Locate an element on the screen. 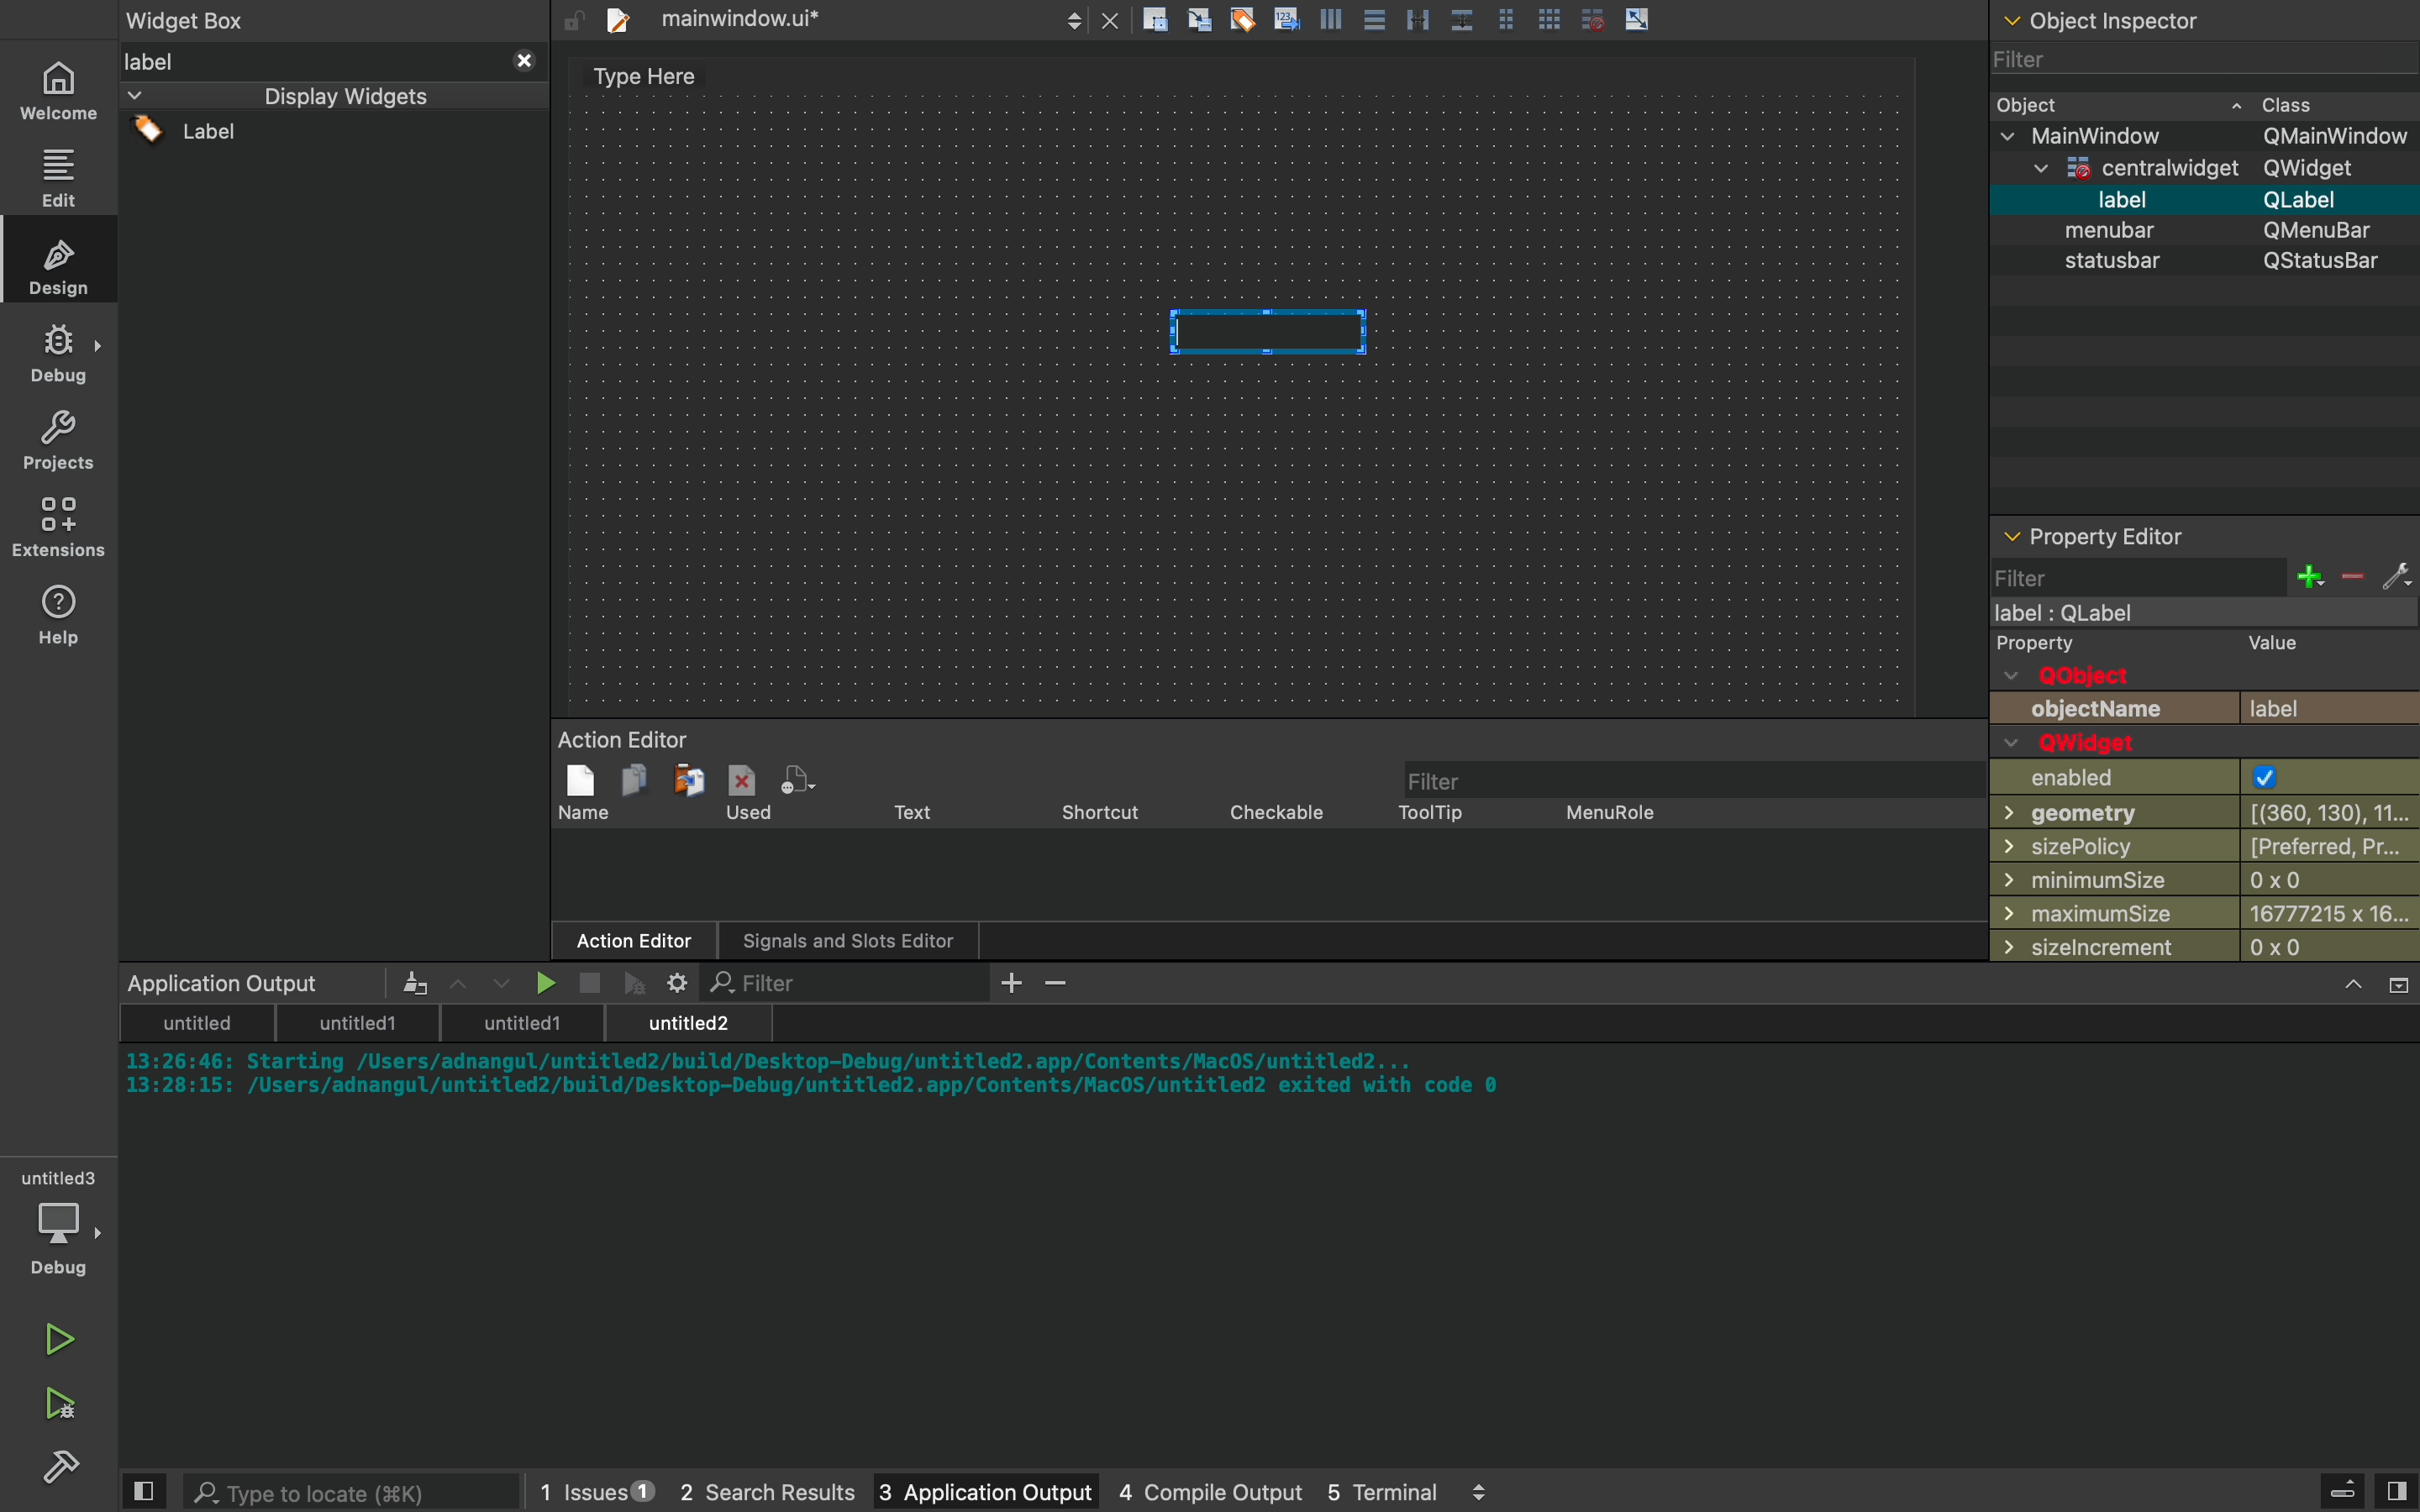   is located at coordinates (2201, 201).